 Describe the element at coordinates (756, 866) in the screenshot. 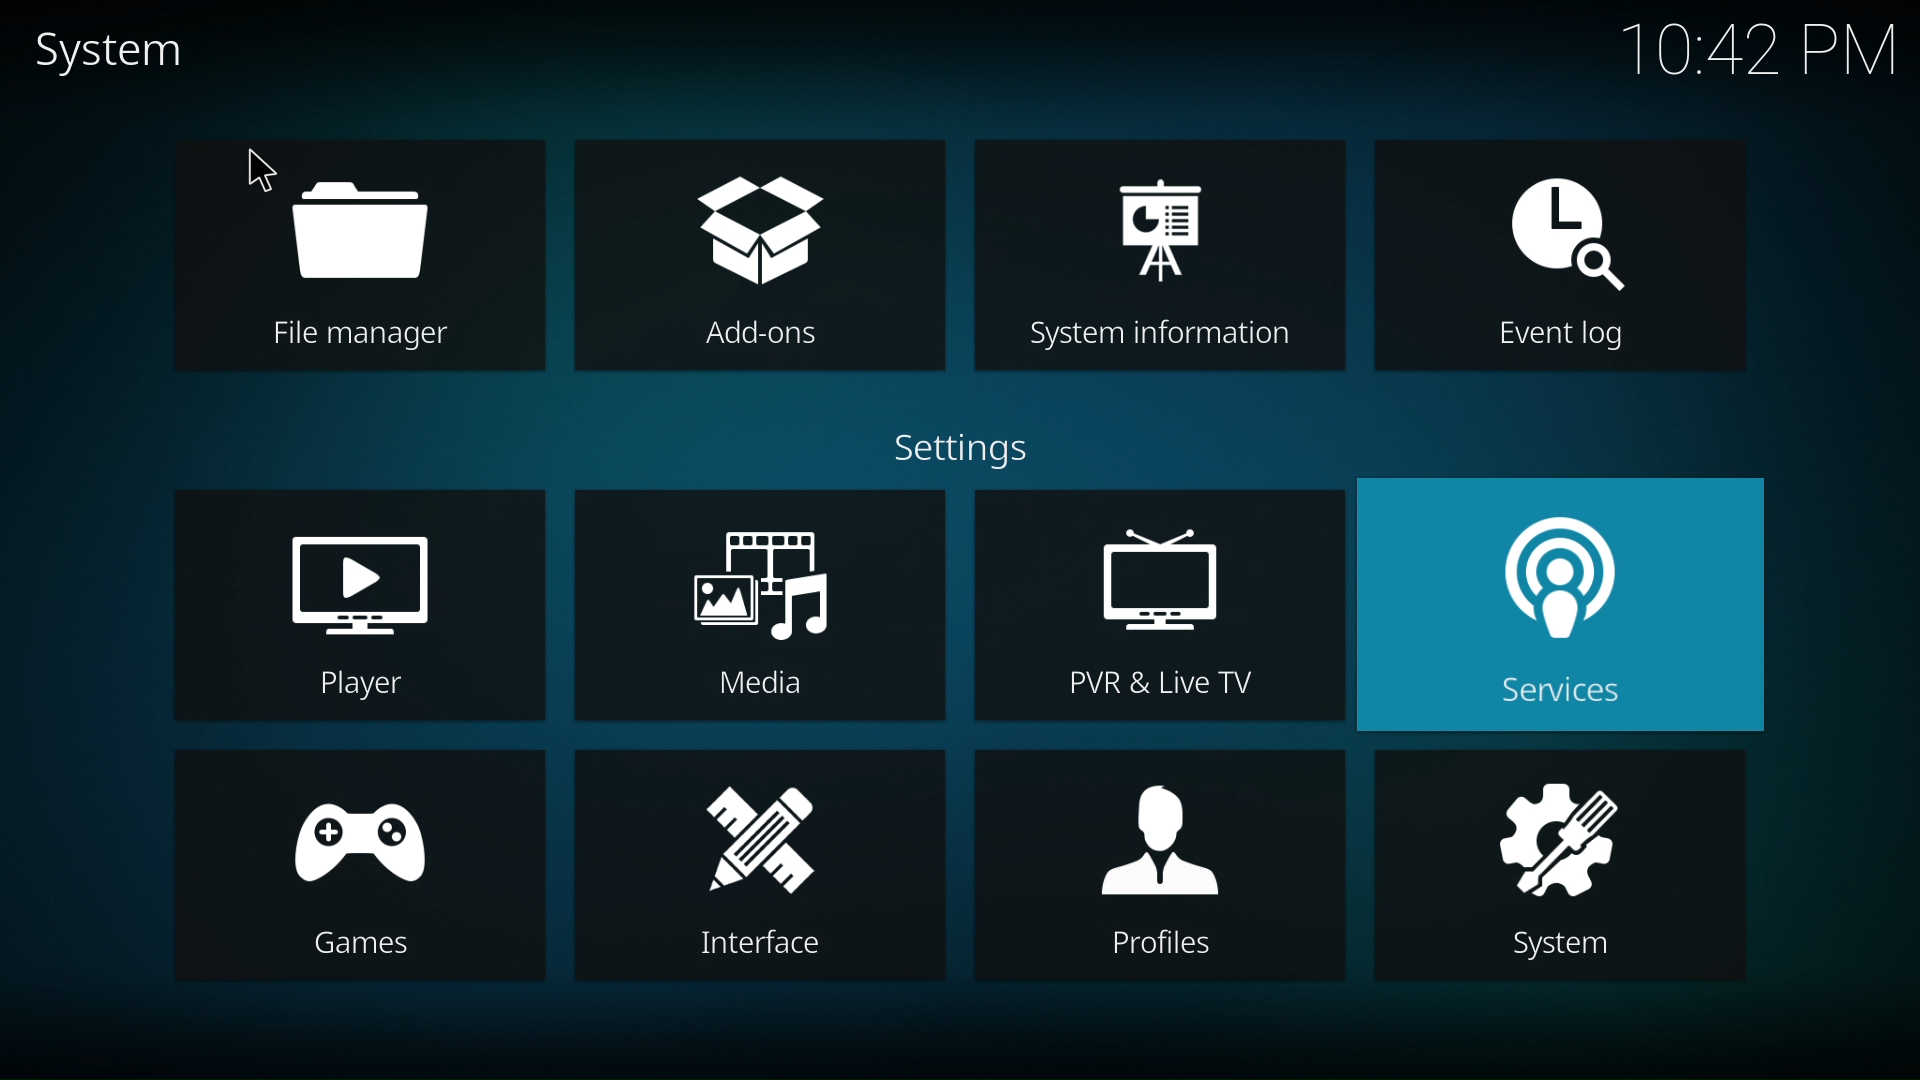

I see `interface` at that location.